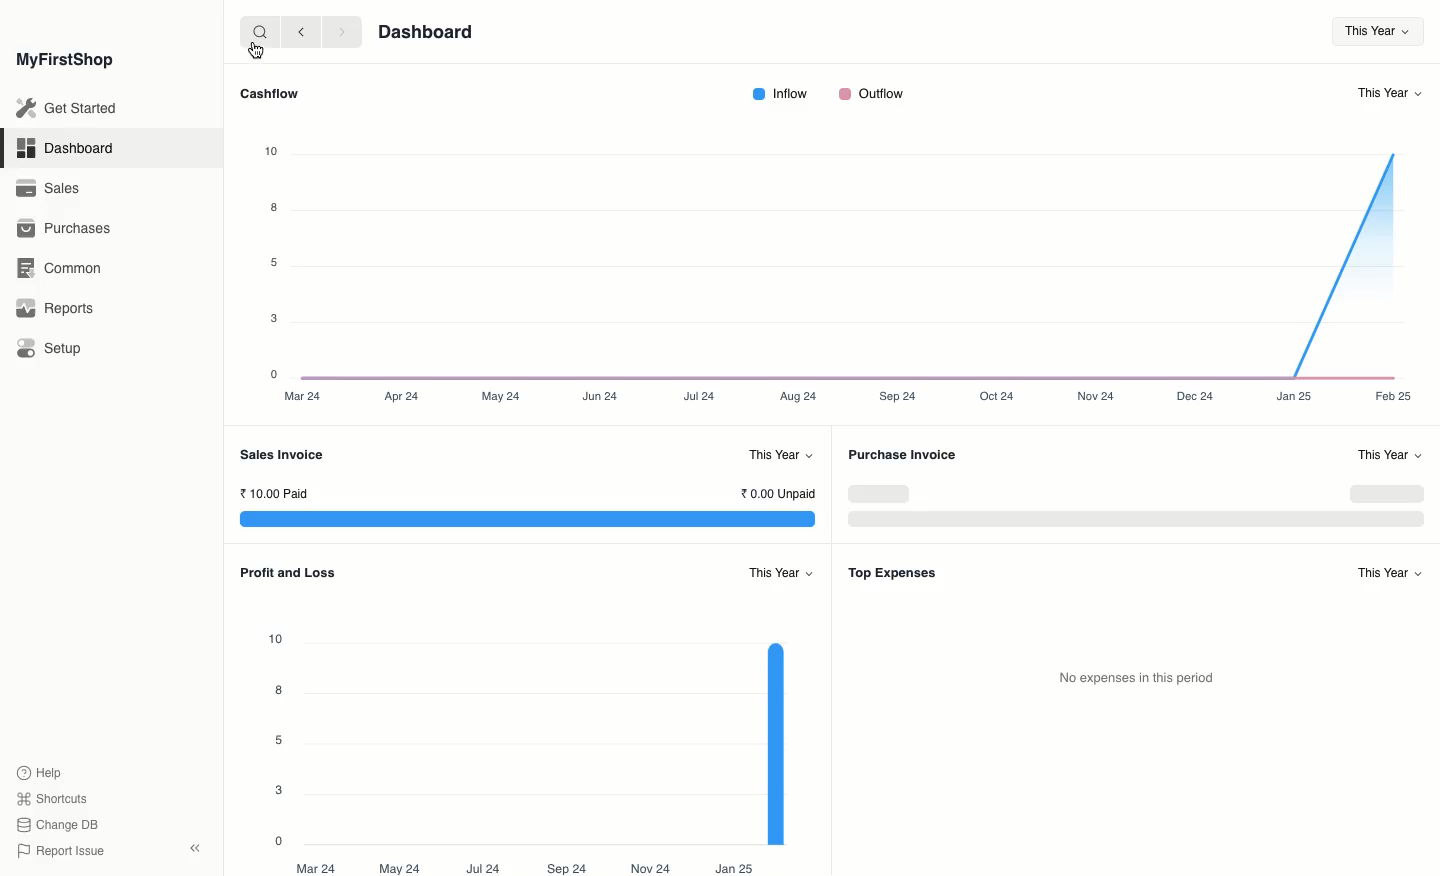 This screenshot has width=1440, height=876. What do you see at coordinates (780, 574) in the screenshot?
I see `This Year` at bounding box center [780, 574].